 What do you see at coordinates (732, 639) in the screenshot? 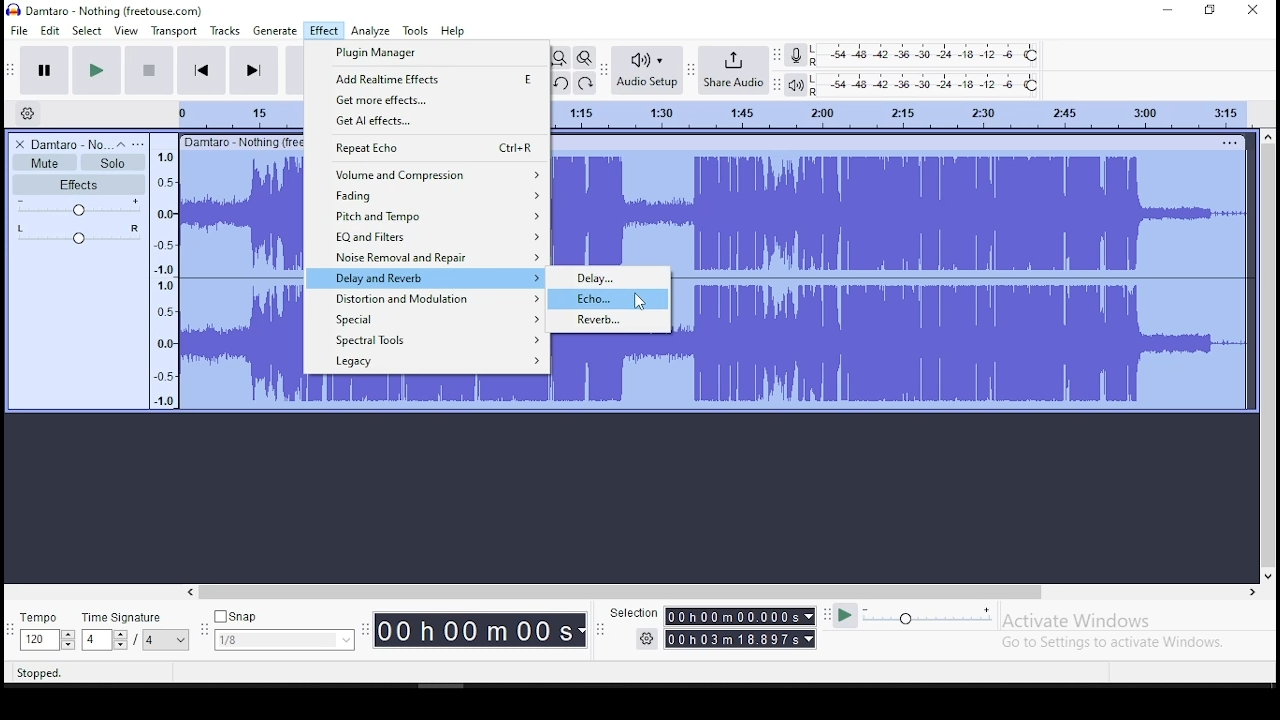
I see `00 h 03 m 18.897` at bounding box center [732, 639].